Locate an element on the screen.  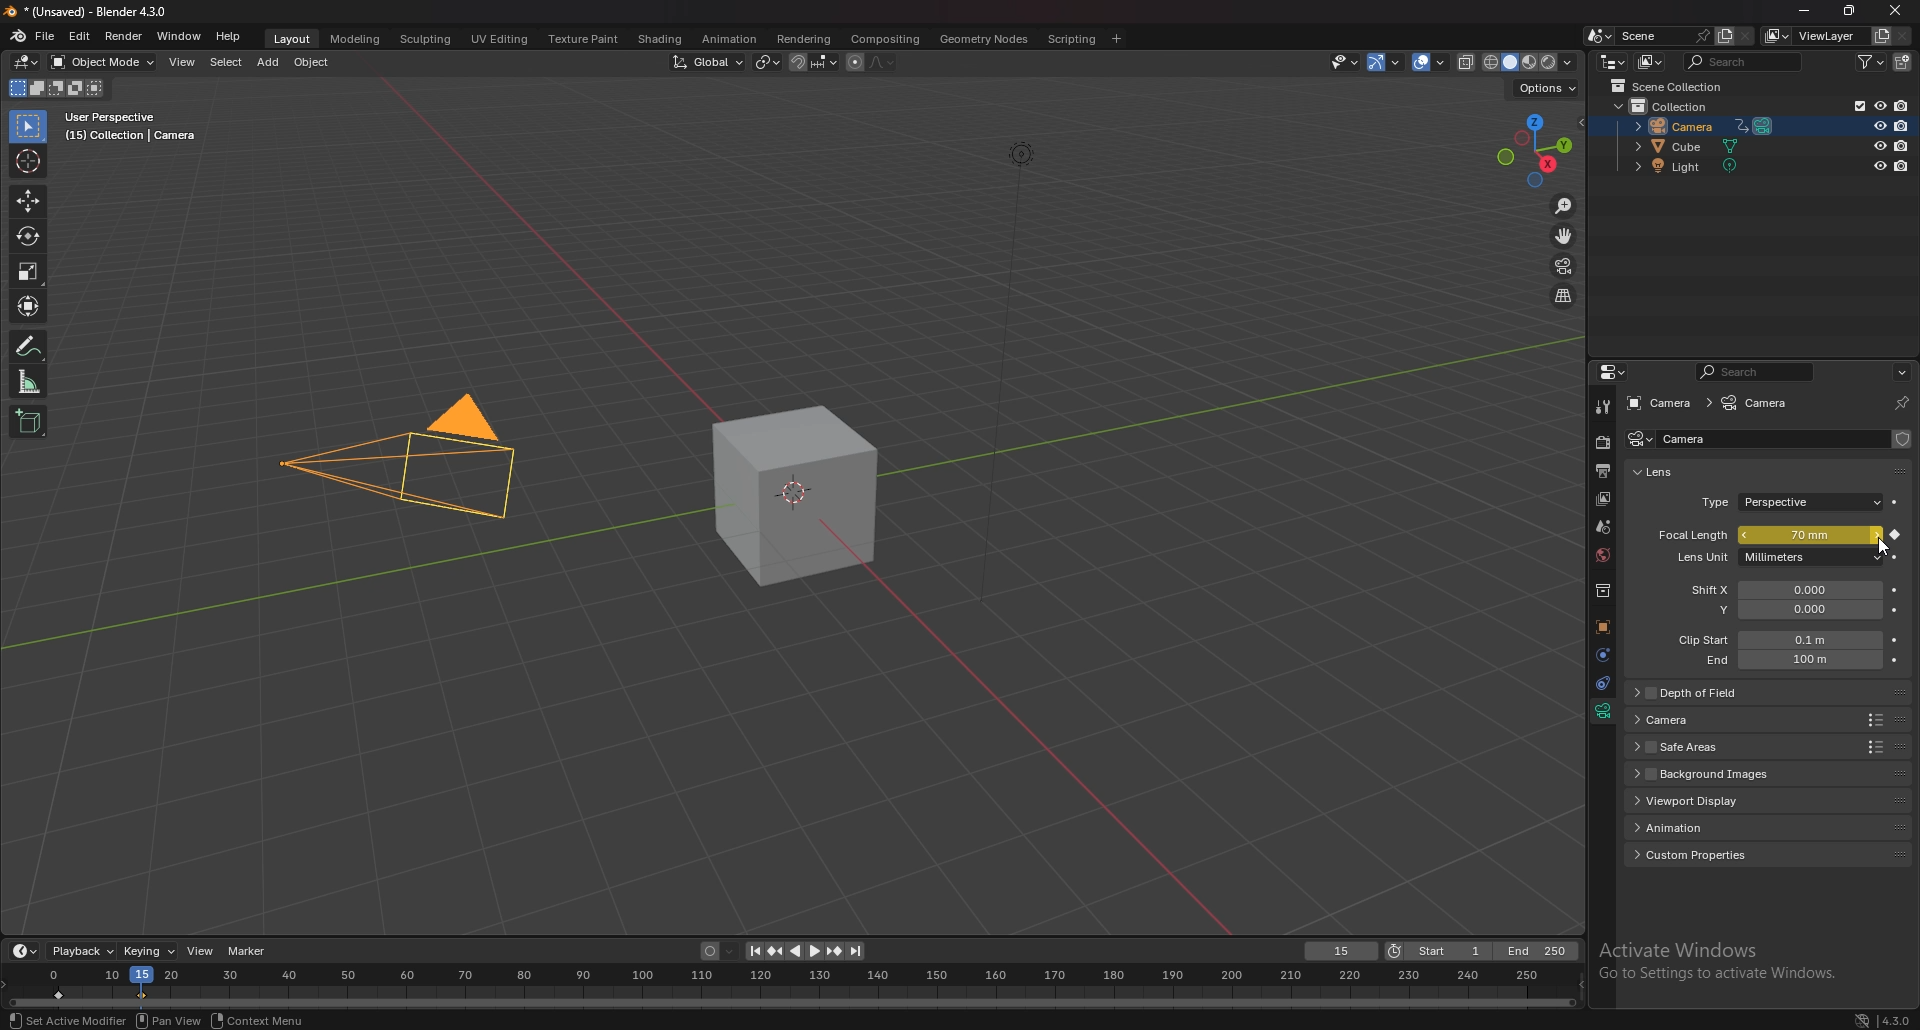
proportional editing falloff is located at coordinates (885, 61).